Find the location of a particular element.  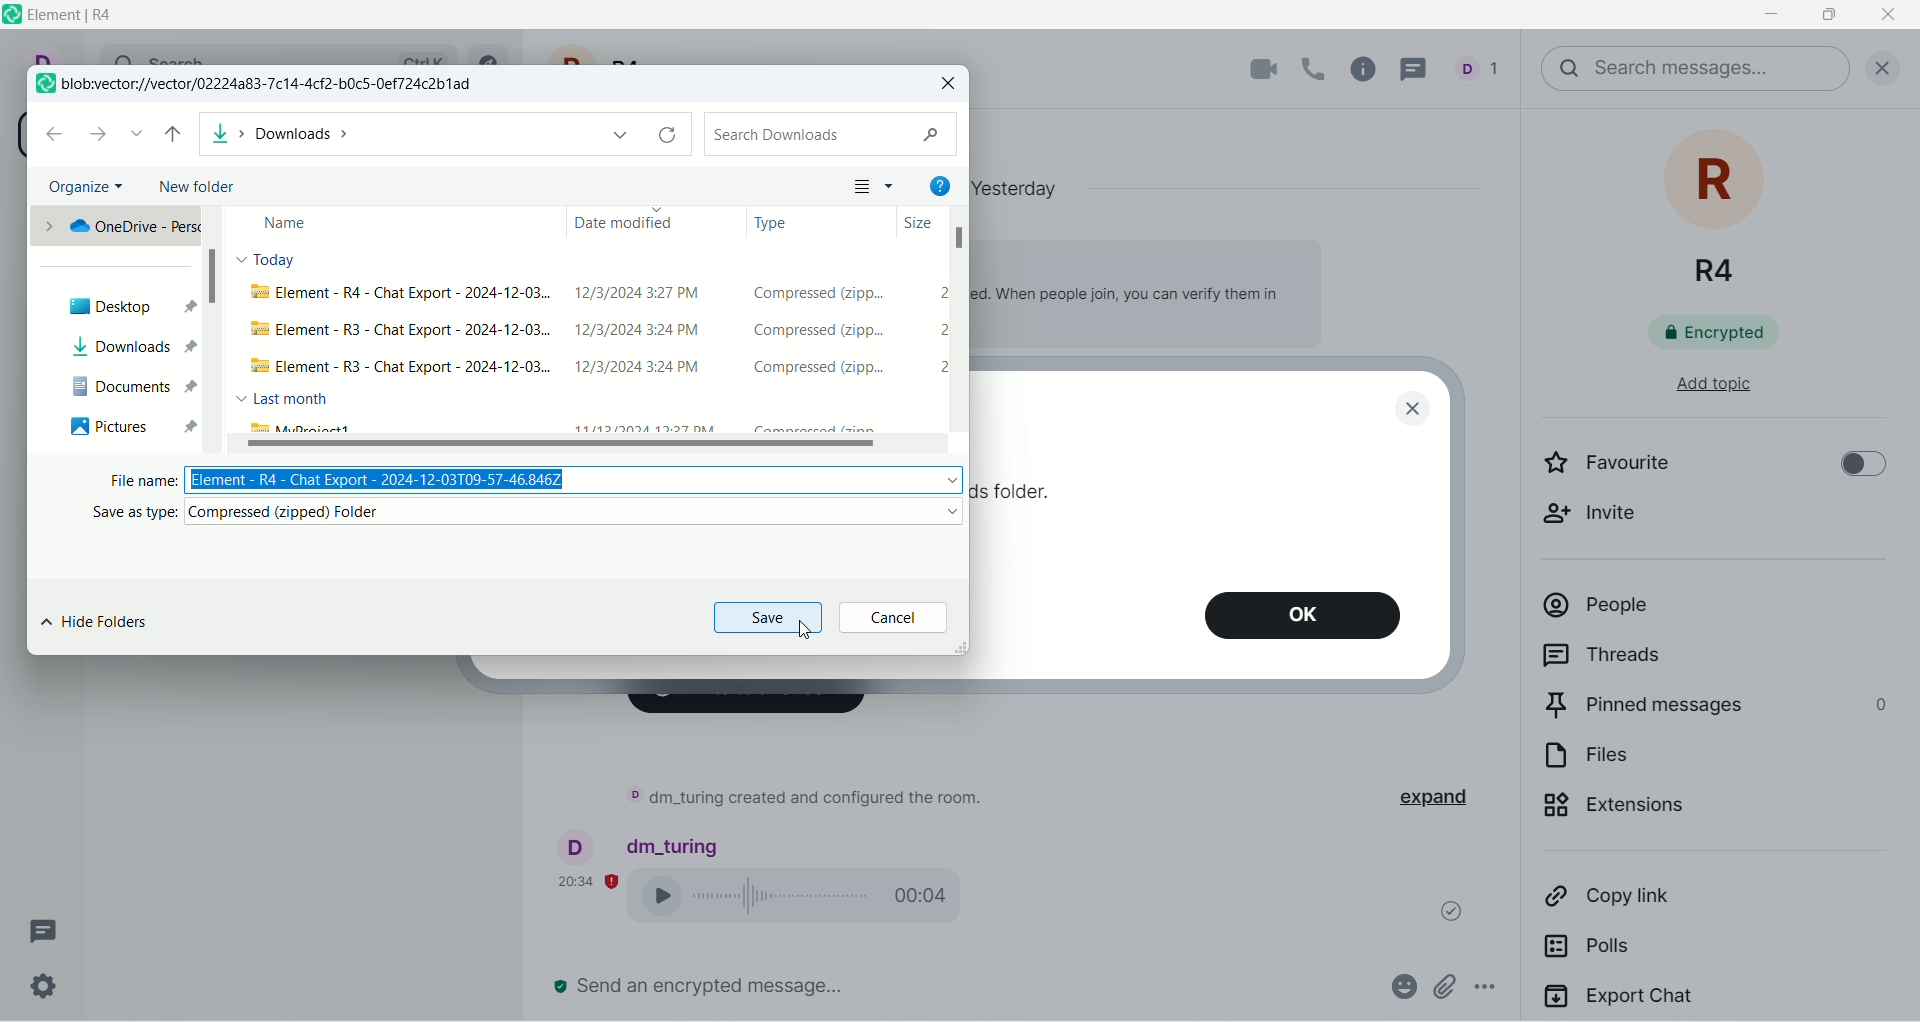

expand is located at coordinates (1448, 798).